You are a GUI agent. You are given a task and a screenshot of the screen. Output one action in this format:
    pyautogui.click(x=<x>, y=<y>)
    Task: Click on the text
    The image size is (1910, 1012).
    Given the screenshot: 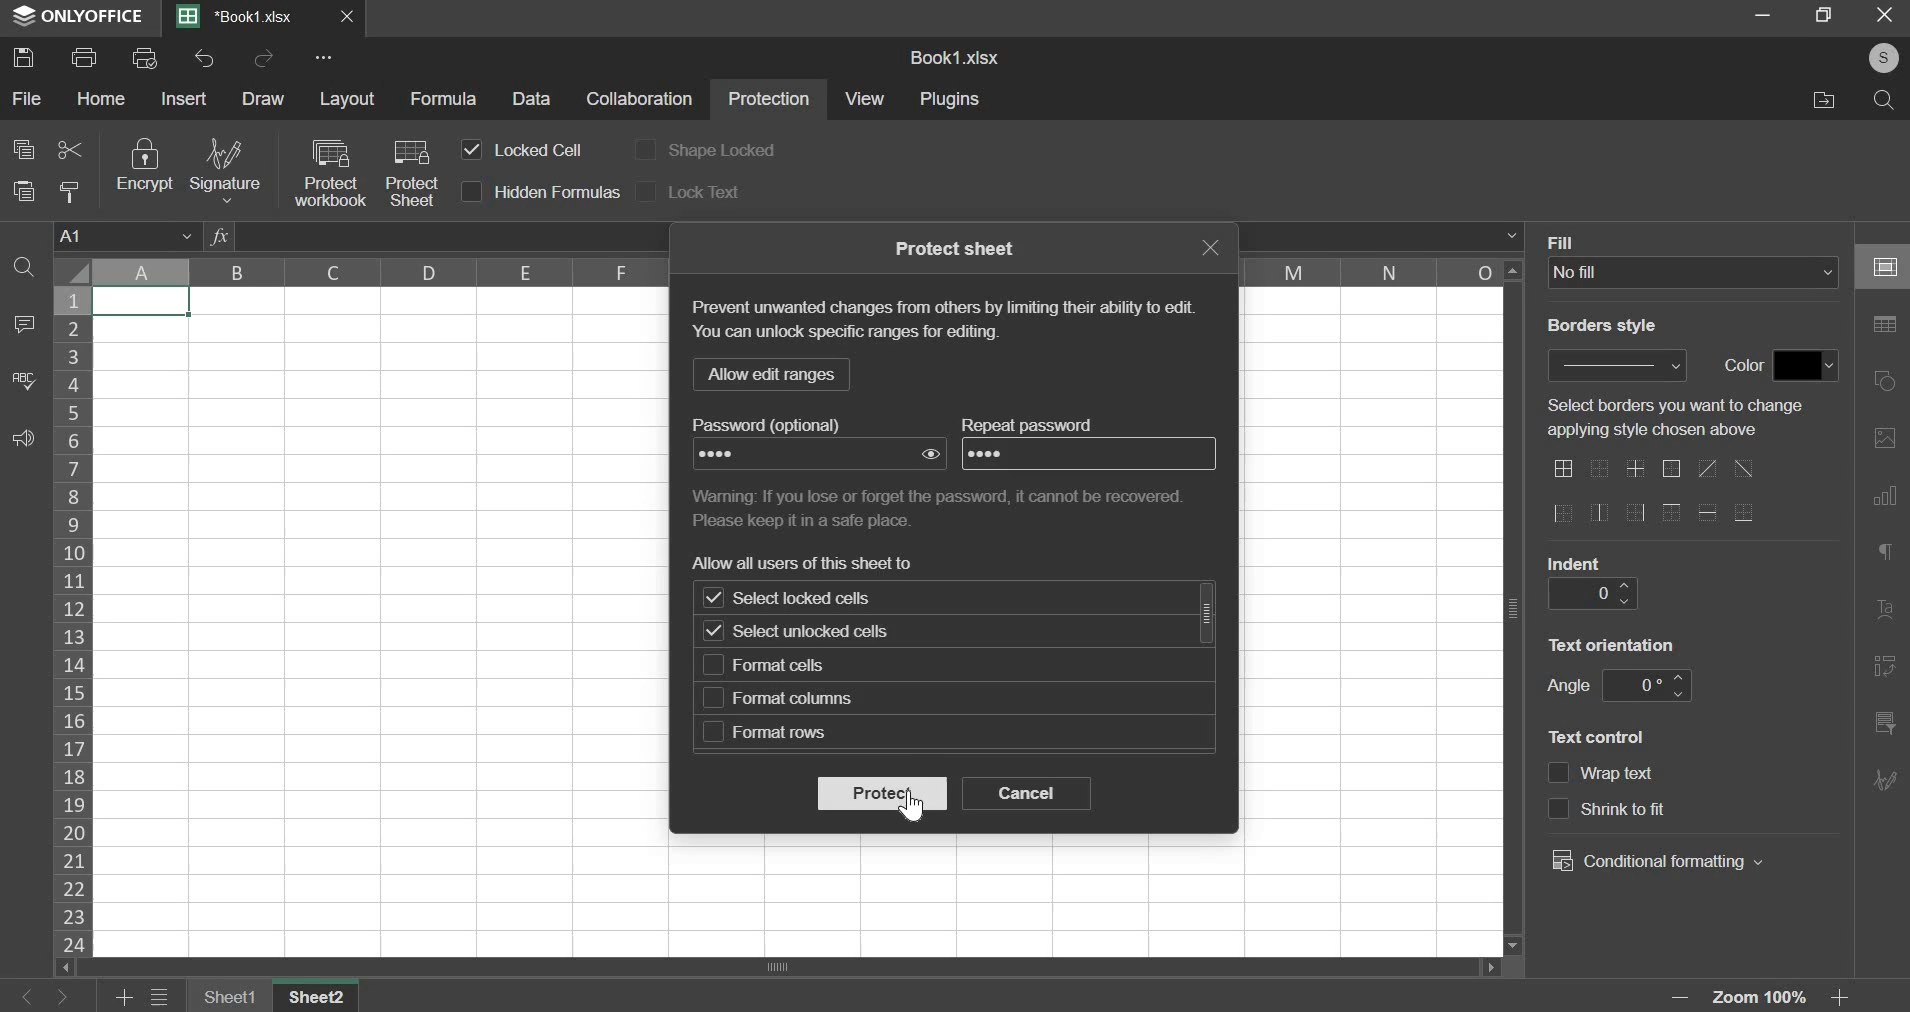 What is the action you would take?
    pyautogui.click(x=1032, y=424)
    